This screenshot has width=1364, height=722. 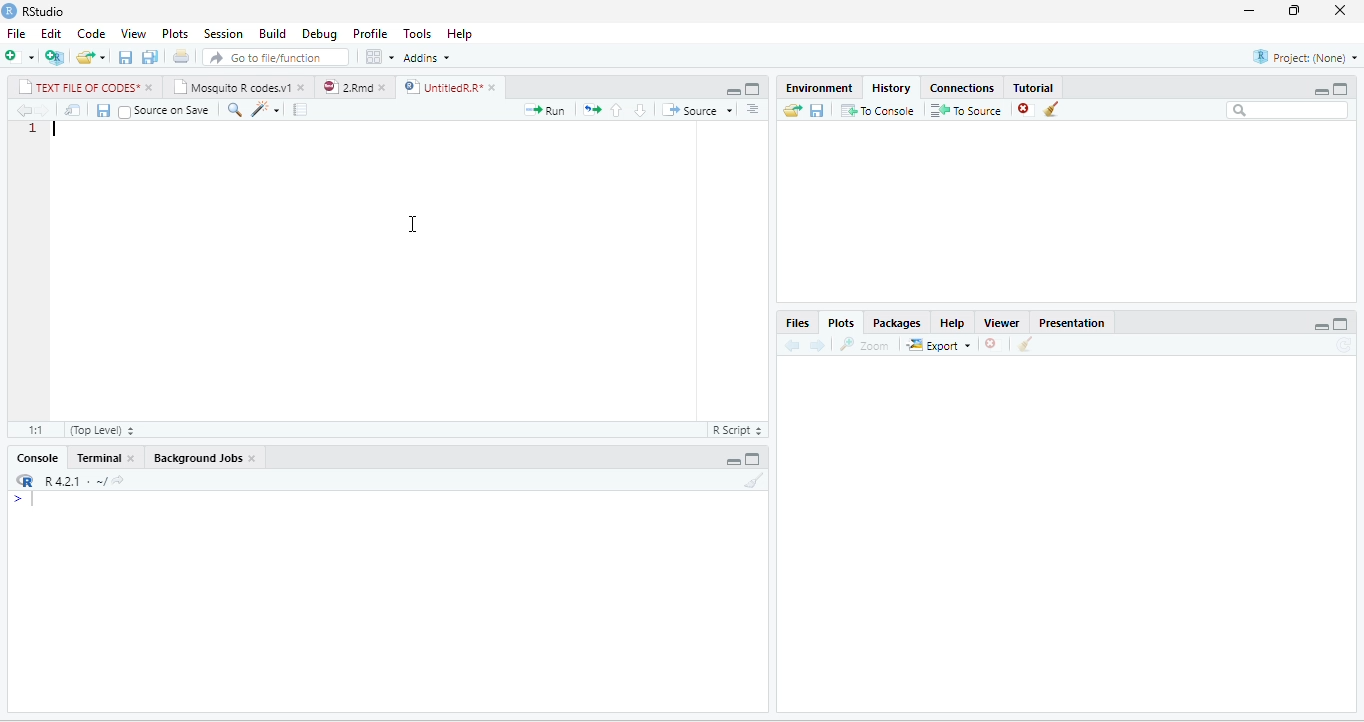 What do you see at coordinates (1305, 57) in the screenshot?
I see `Project(None)` at bounding box center [1305, 57].